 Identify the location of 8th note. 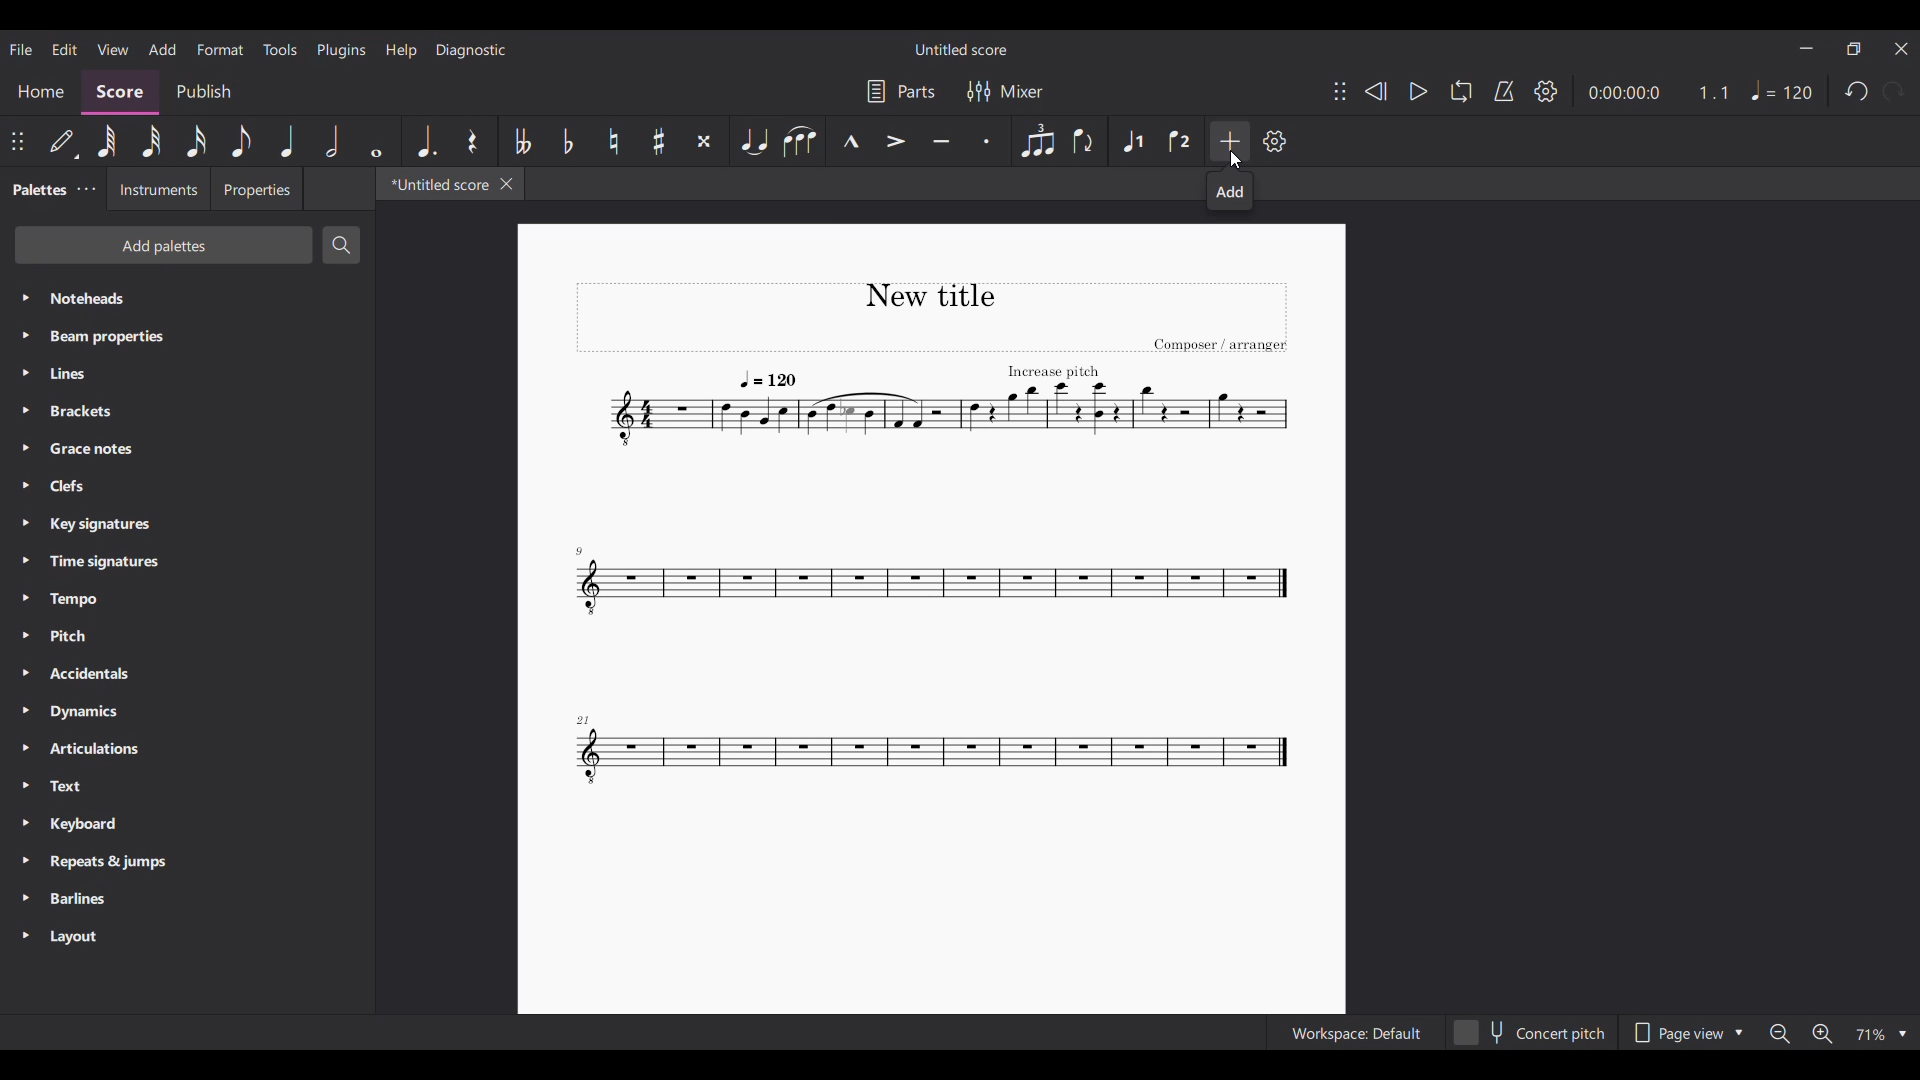
(242, 141).